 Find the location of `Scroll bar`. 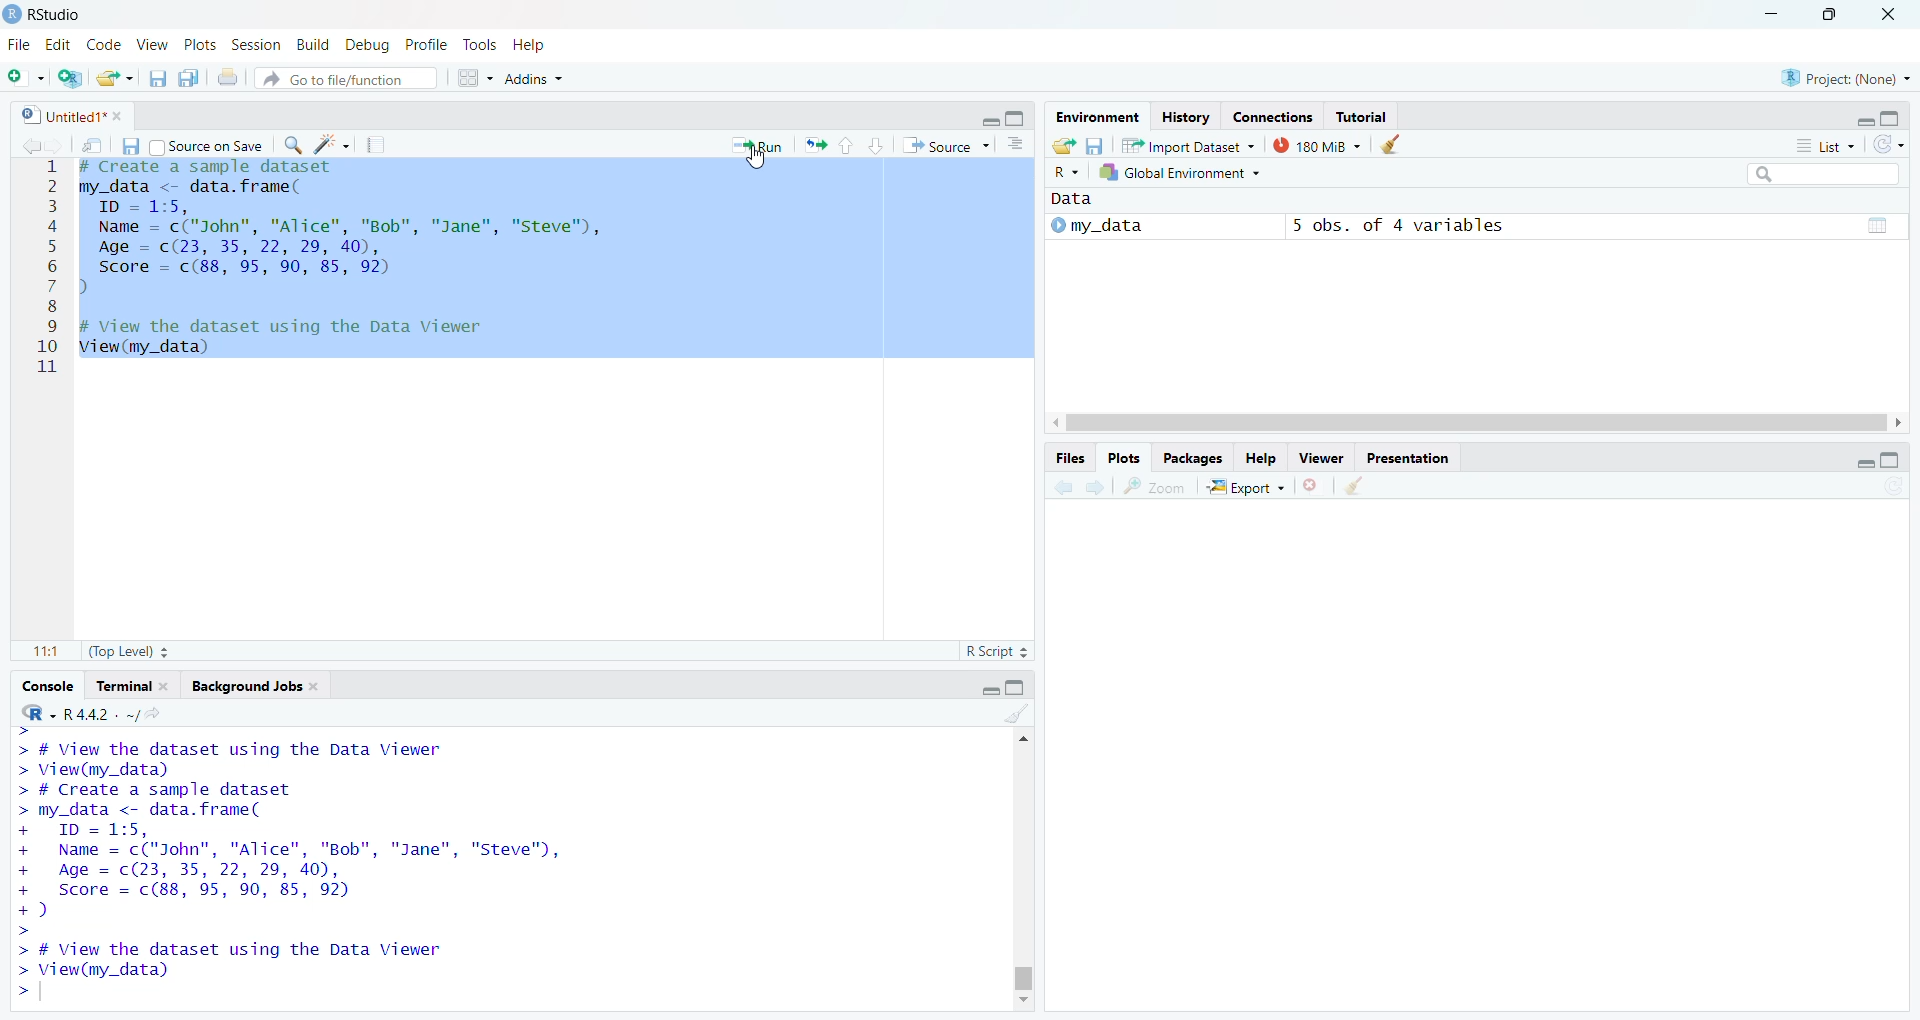

Scroll bar is located at coordinates (1480, 423).